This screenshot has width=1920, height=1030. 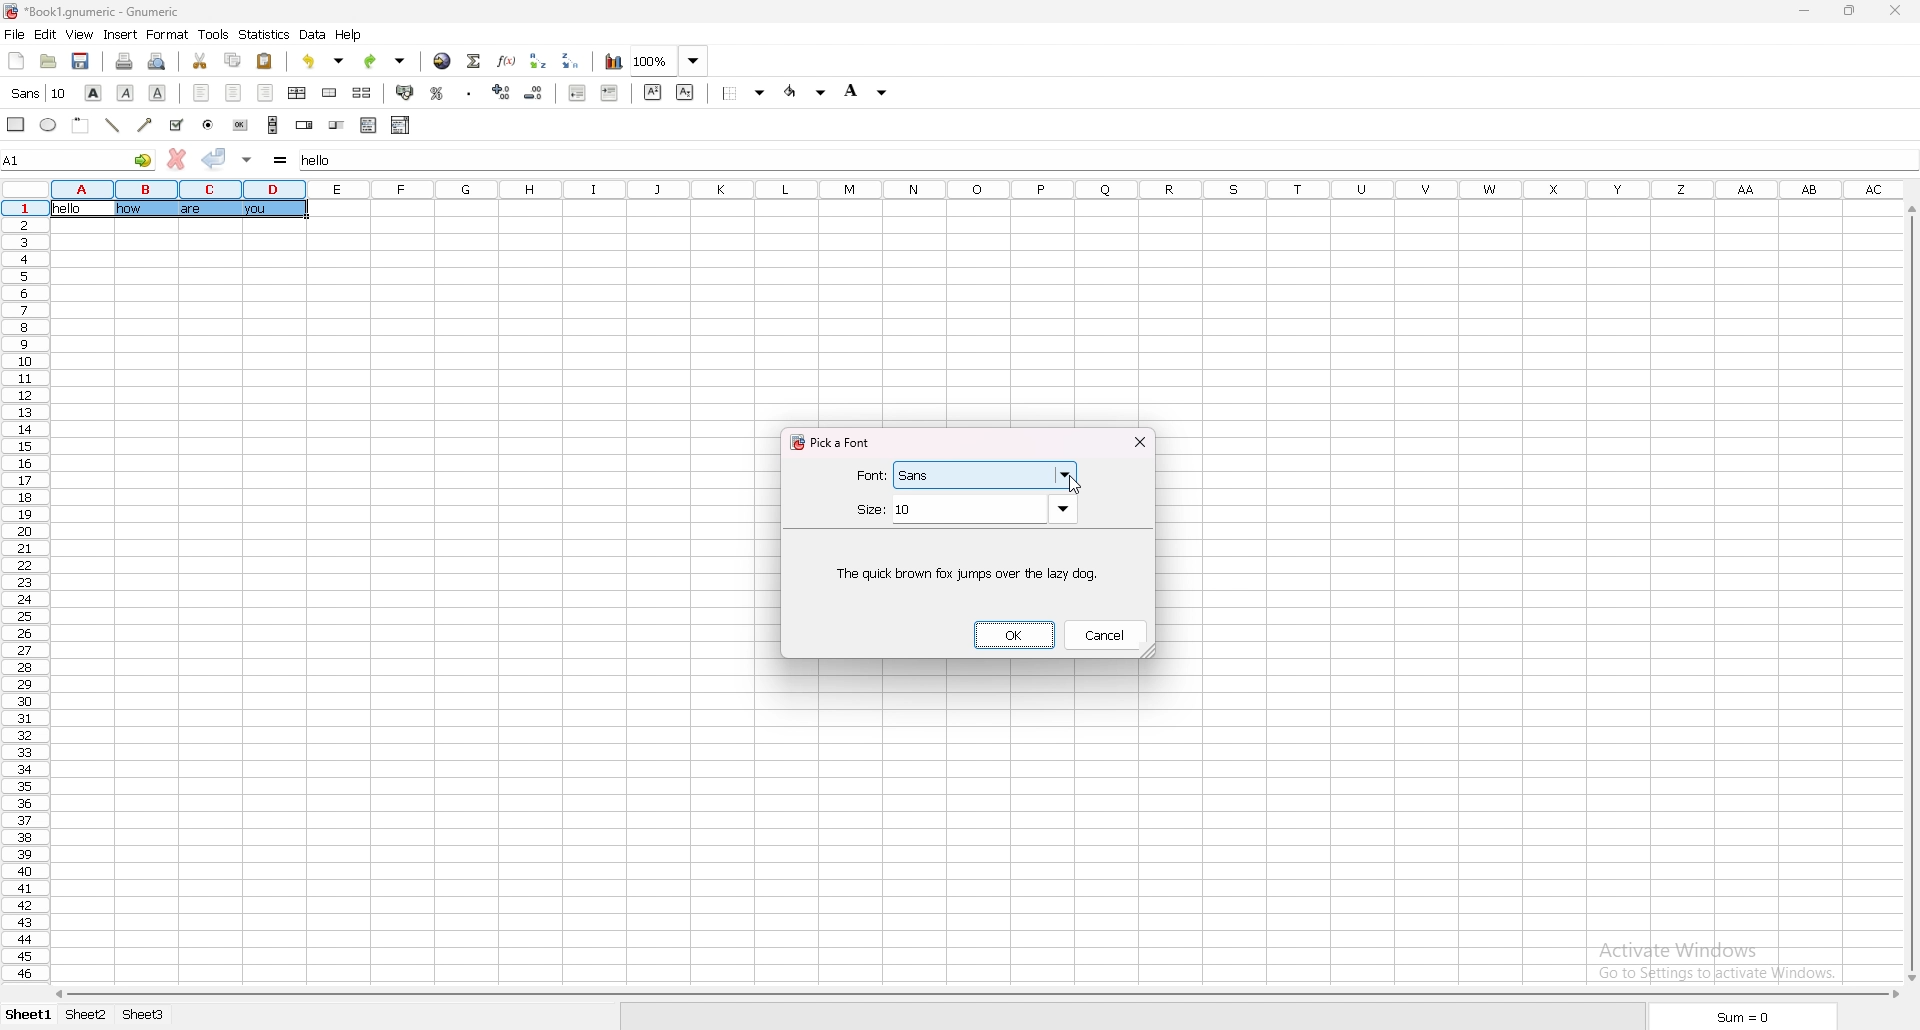 What do you see at coordinates (241, 124) in the screenshot?
I see `button` at bounding box center [241, 124].